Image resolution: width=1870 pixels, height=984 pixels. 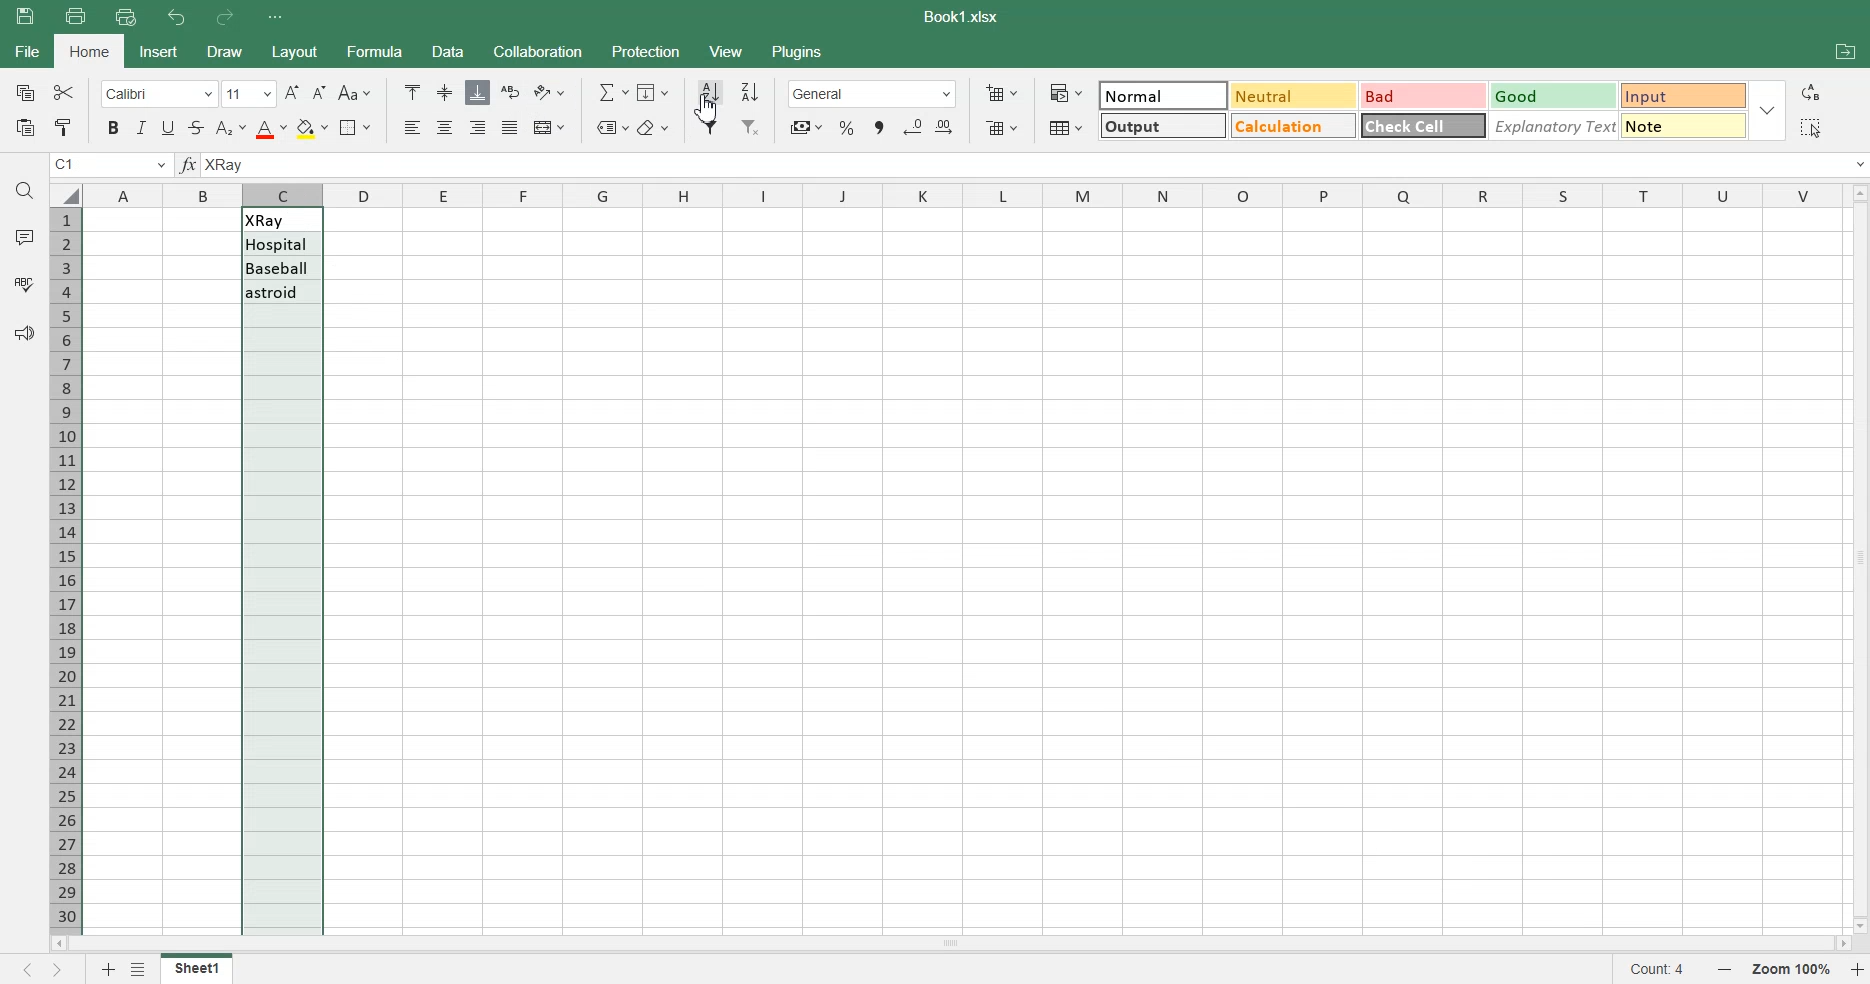 What do you see at coordinates (1772, 110) in the screenshot?
I see `show` at bounding box center [1772, 110].